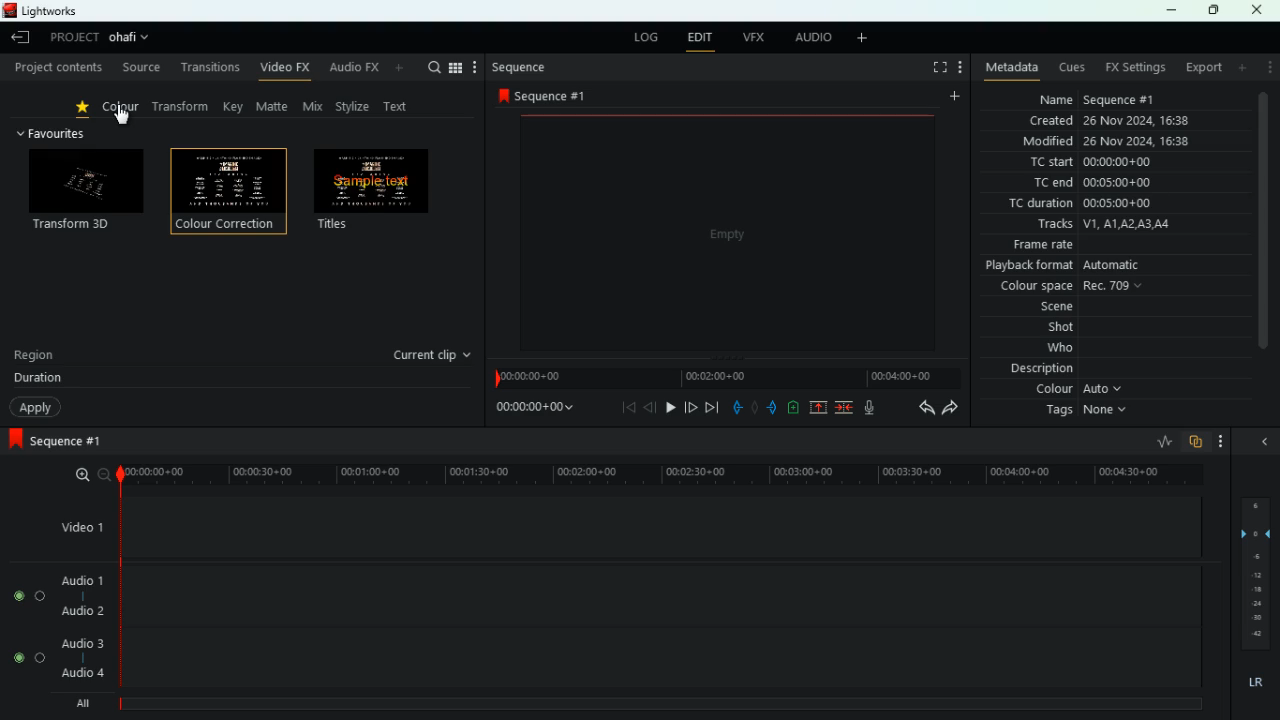  Describe the element at coordinates (646, 36) in the screenshot. I see `log` at that location.